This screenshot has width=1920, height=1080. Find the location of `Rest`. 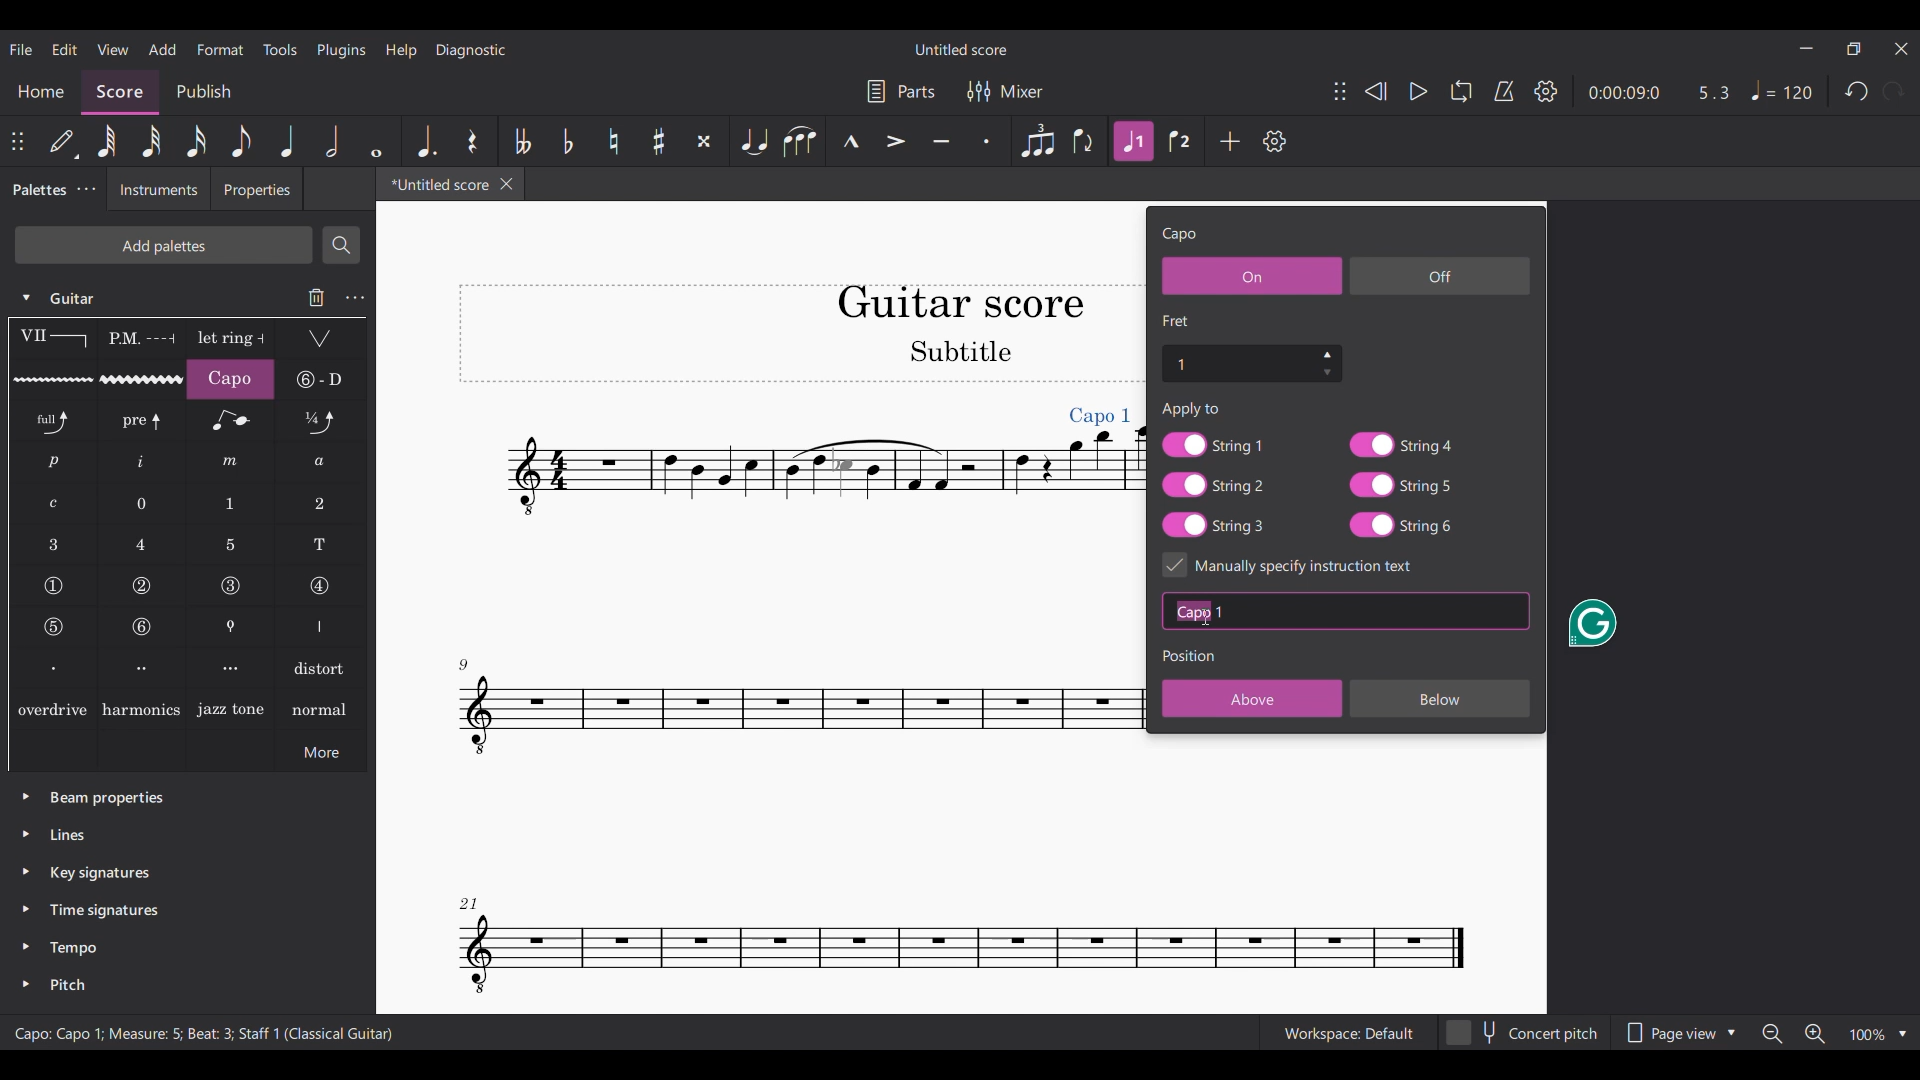

Rest is located at coordinates (473, 141).